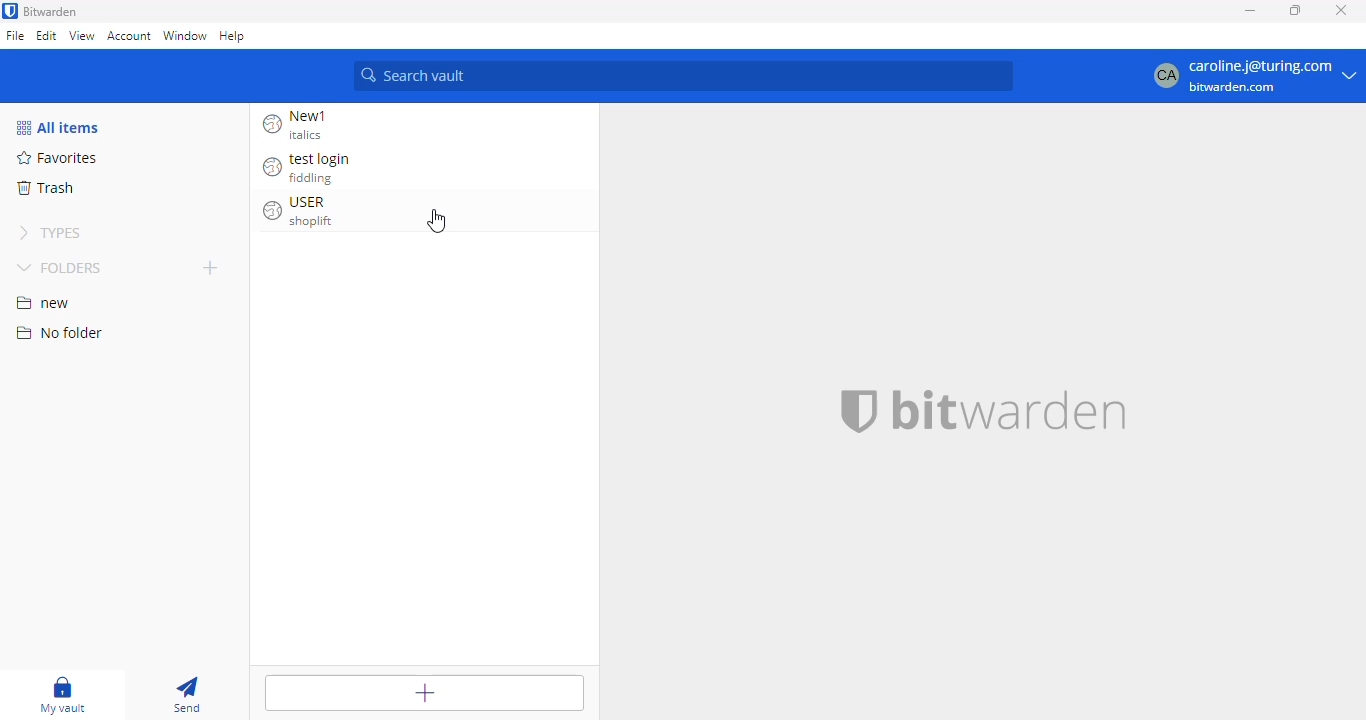 Image resolution: width=1366 pixels, height=720 pixels. What do you see at coordinates (186, 35) in the screenshot?
I see `window` at bounding box center [186, 35].